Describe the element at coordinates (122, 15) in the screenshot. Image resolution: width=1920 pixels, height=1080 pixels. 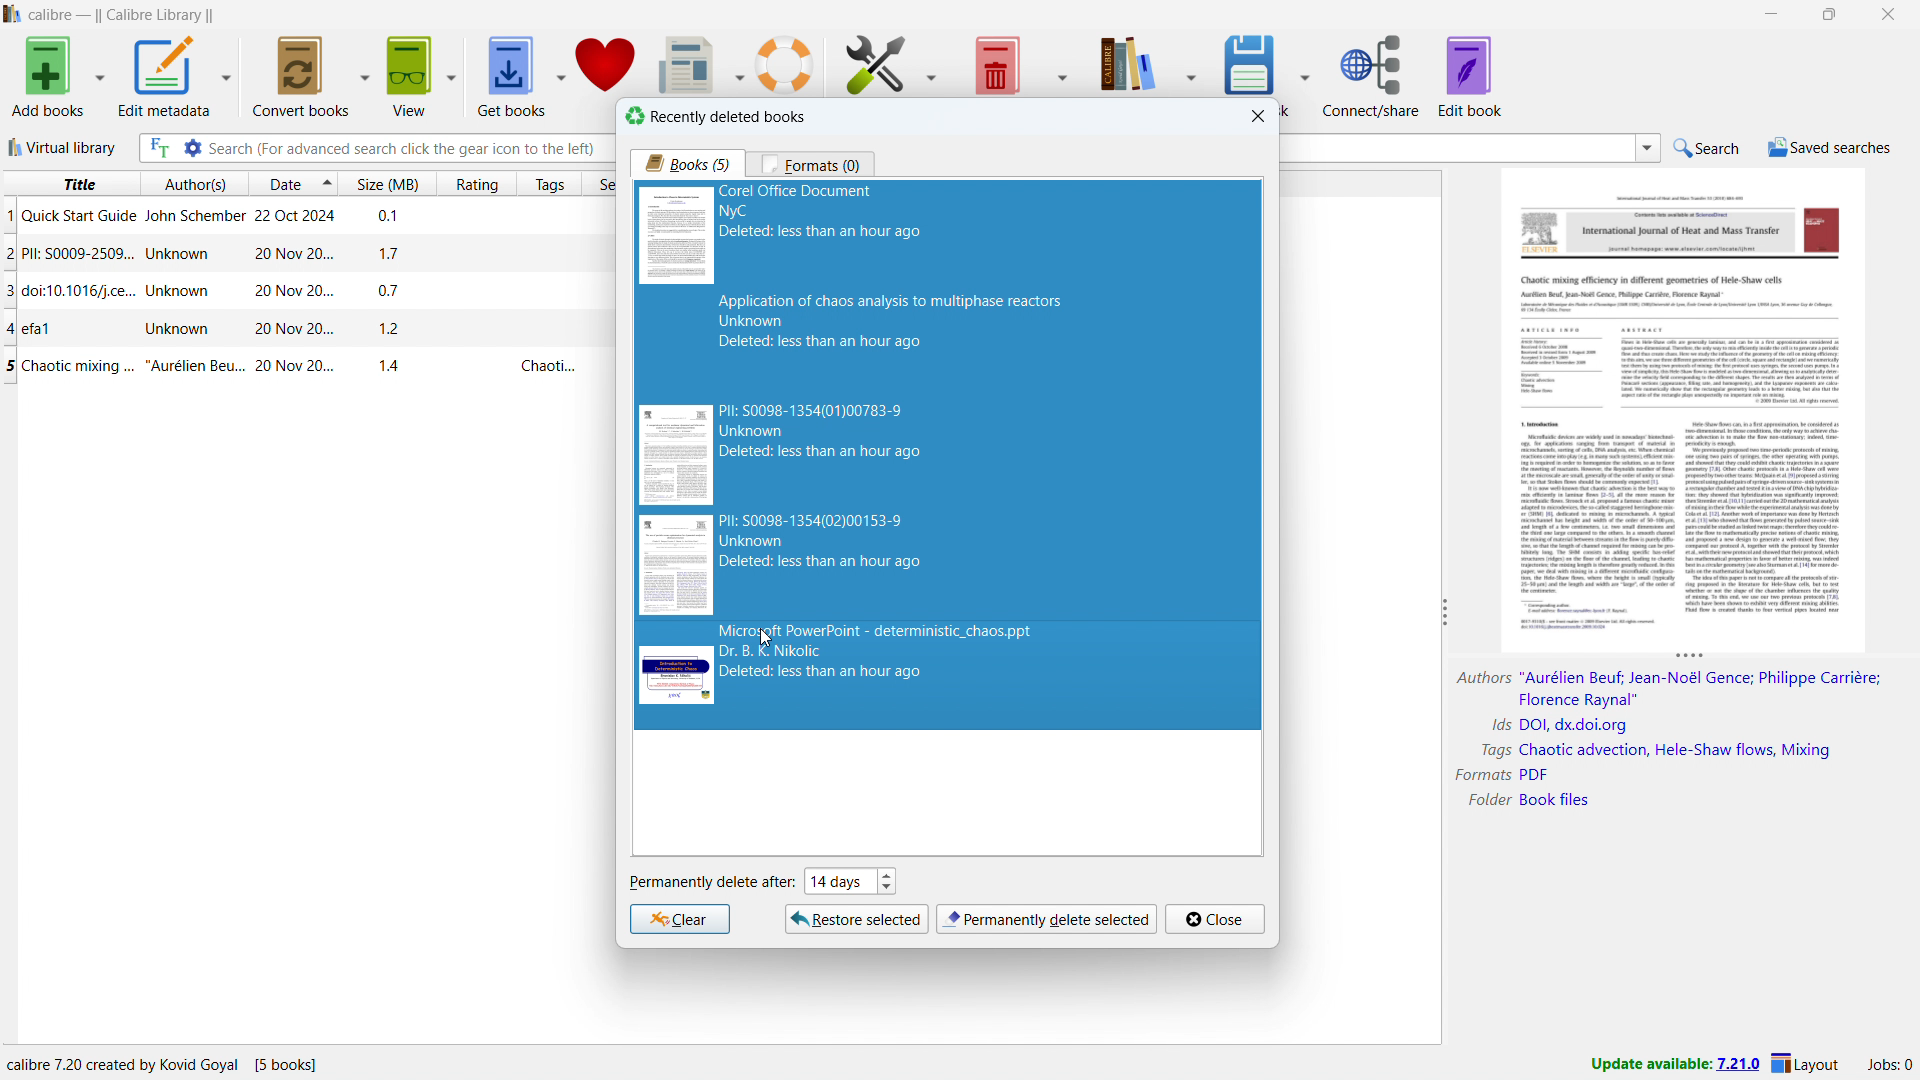
I see `title` at that location.